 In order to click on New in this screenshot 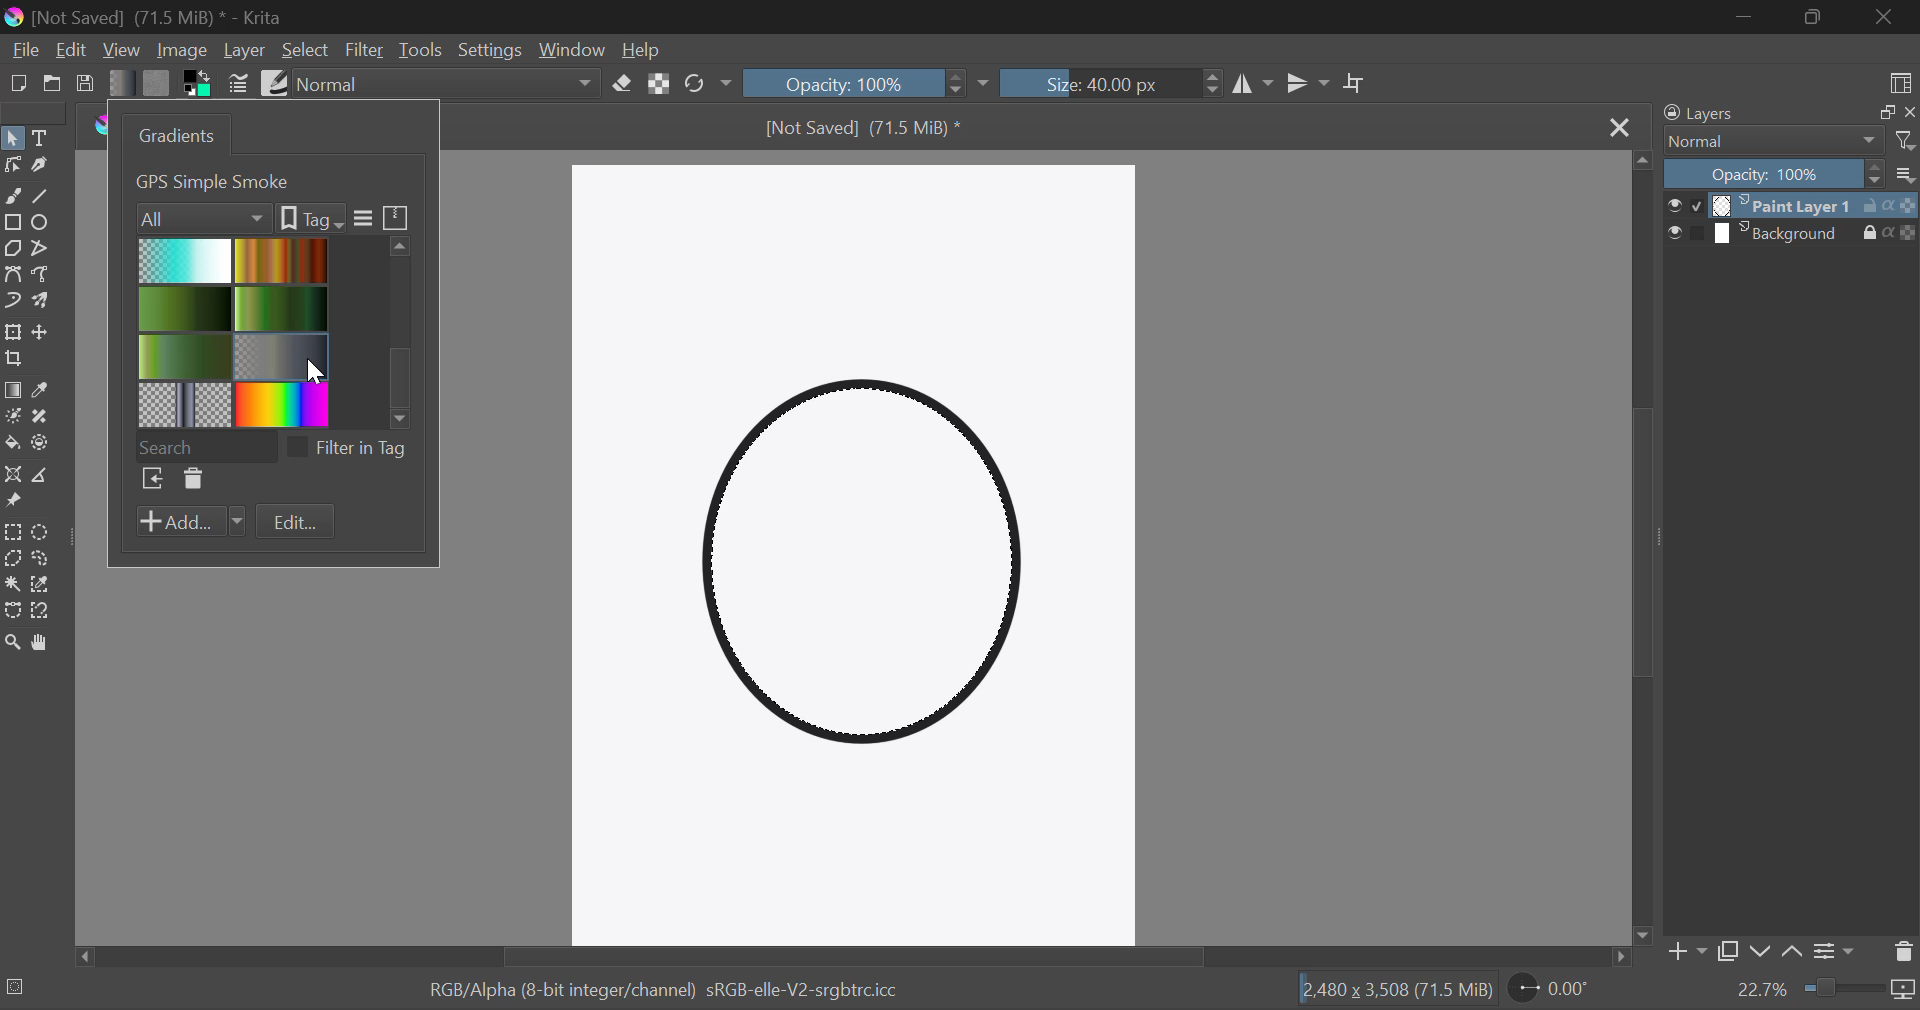, I will do `click(16, 84)`.